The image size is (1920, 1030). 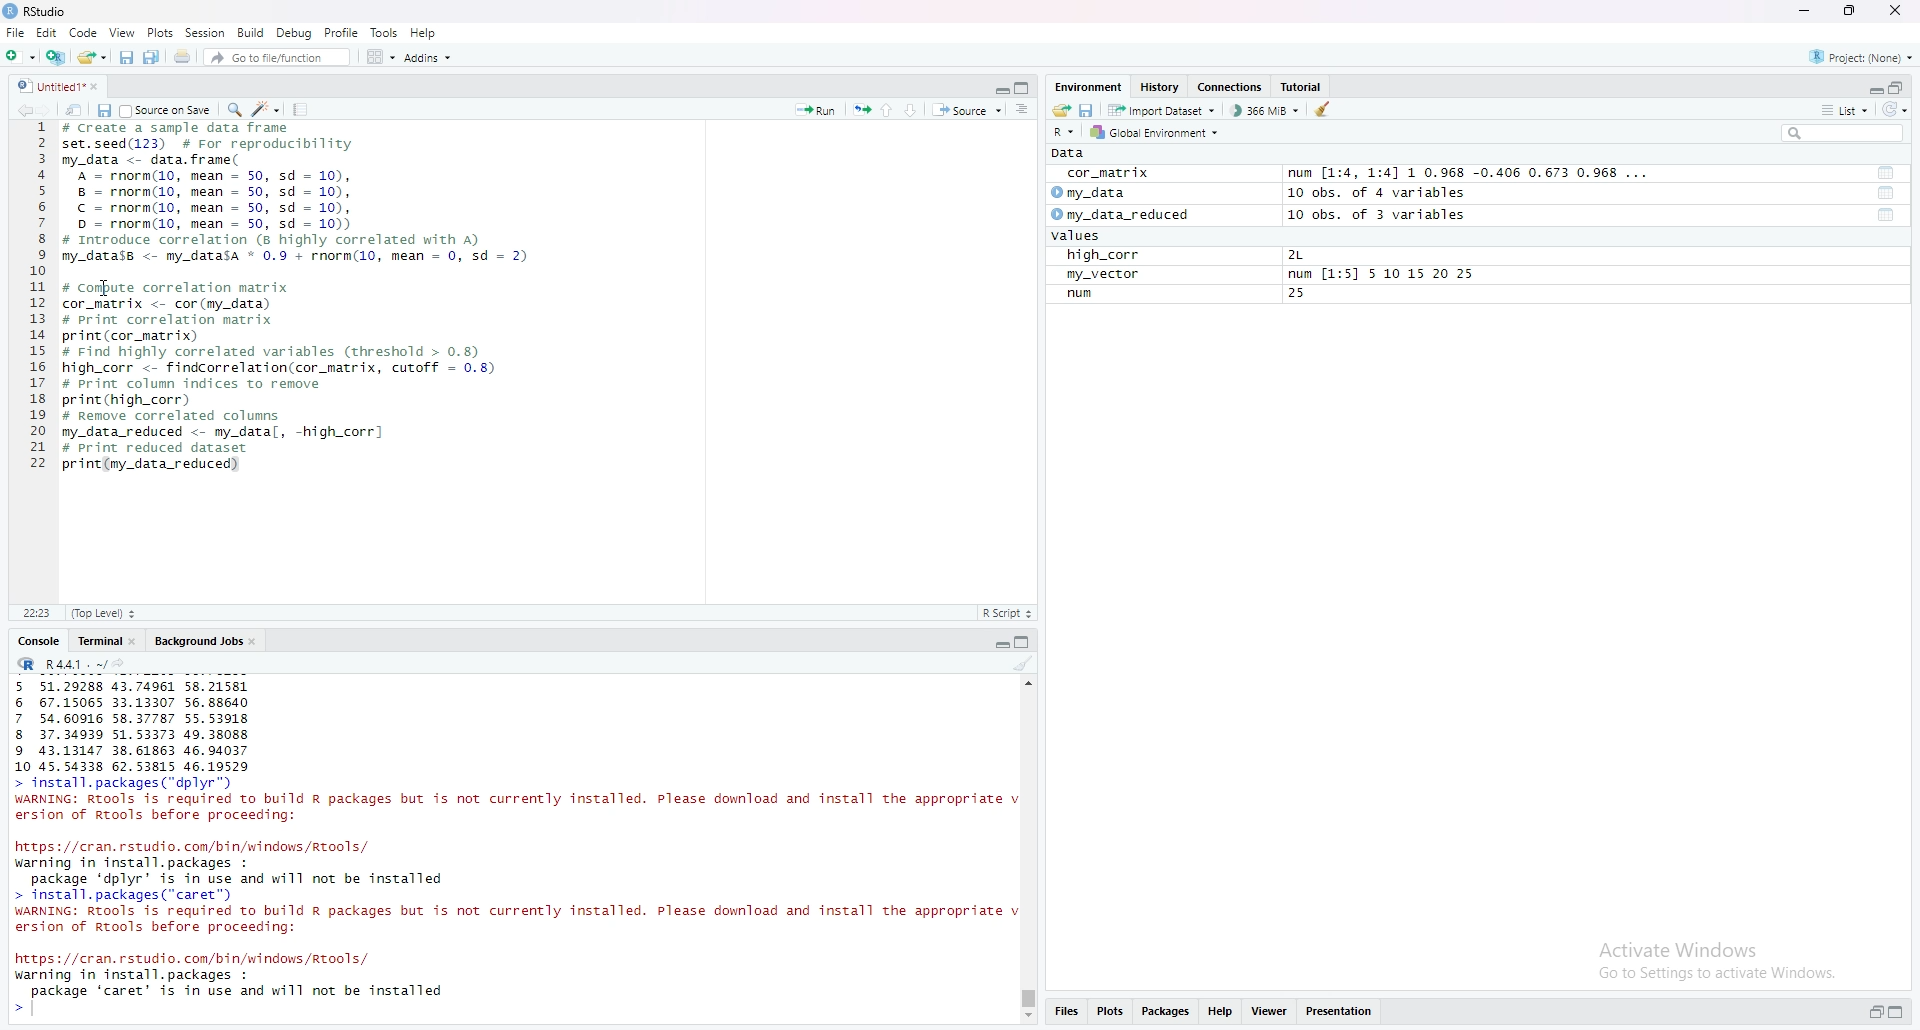 I want to click on Packages, so click(x=1164, y=1012).